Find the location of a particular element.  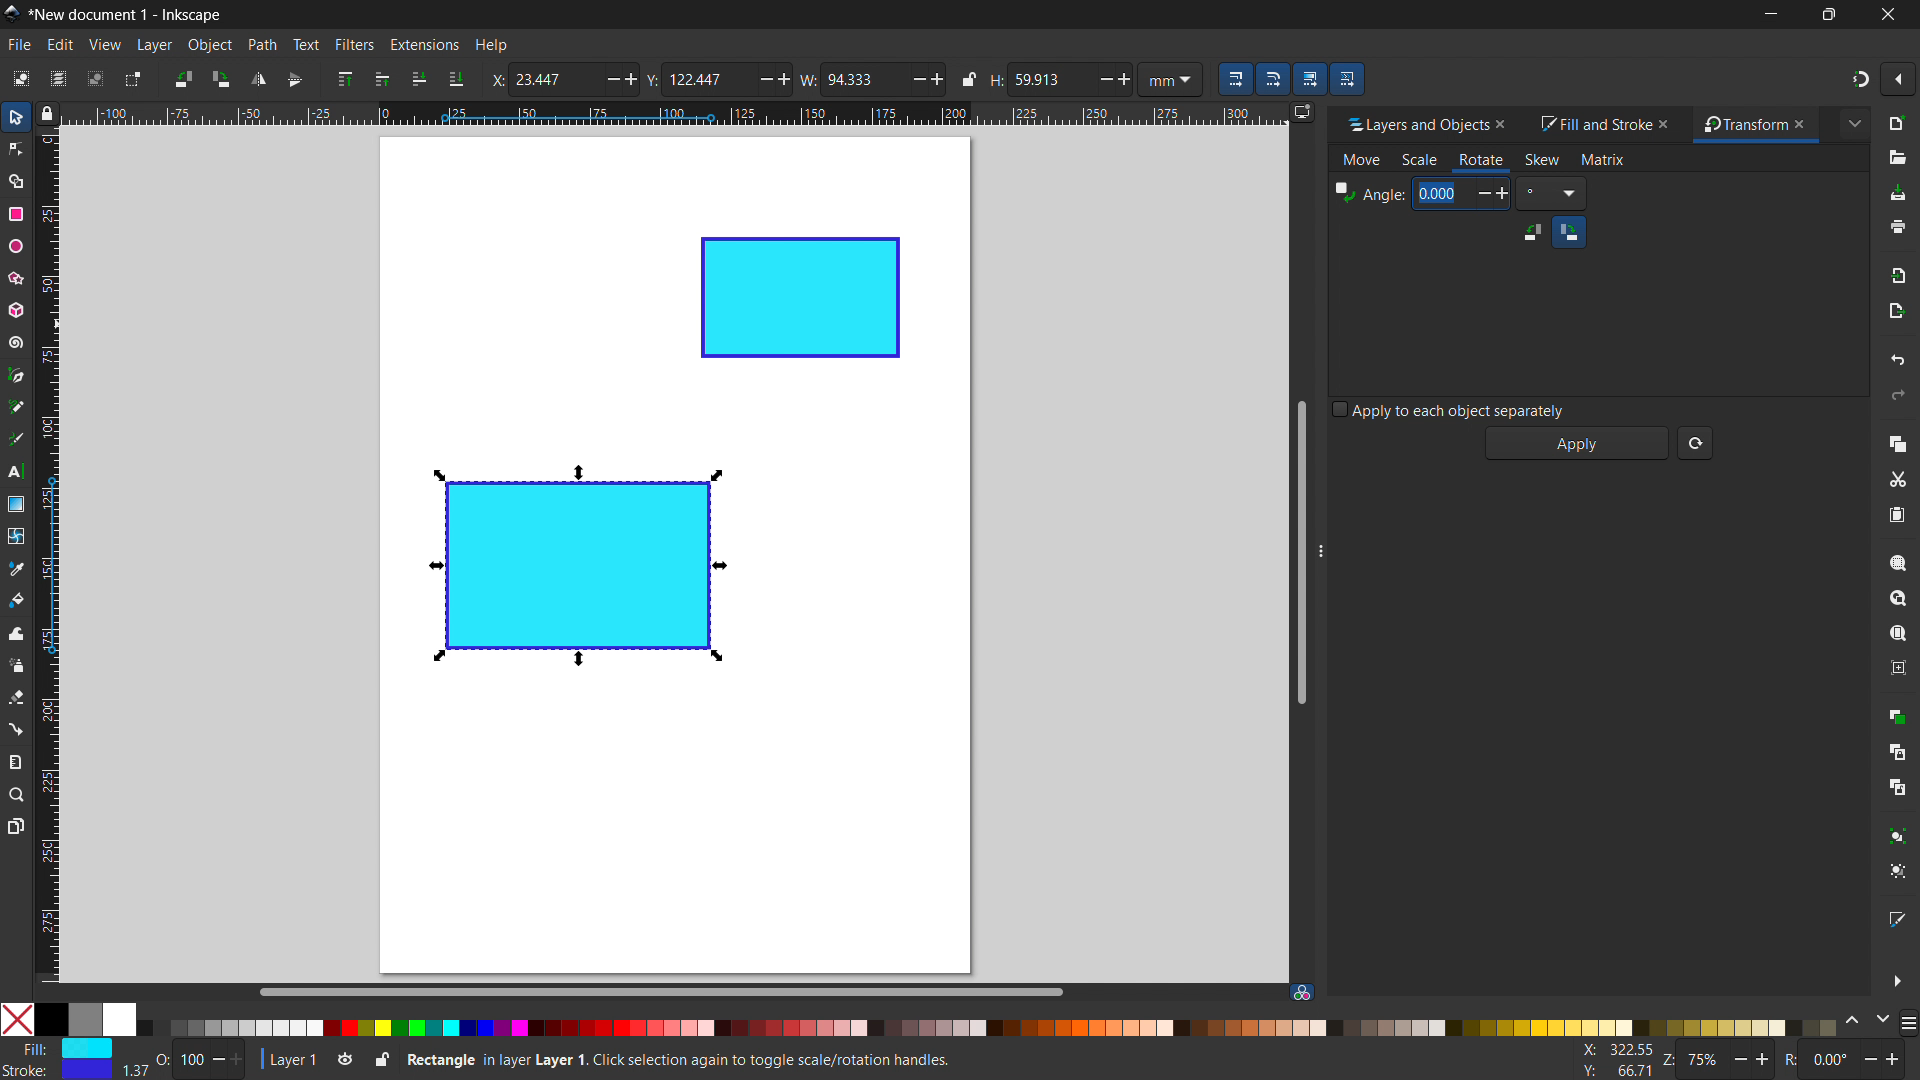

O: 100 is located at coordinates (202, 1058).